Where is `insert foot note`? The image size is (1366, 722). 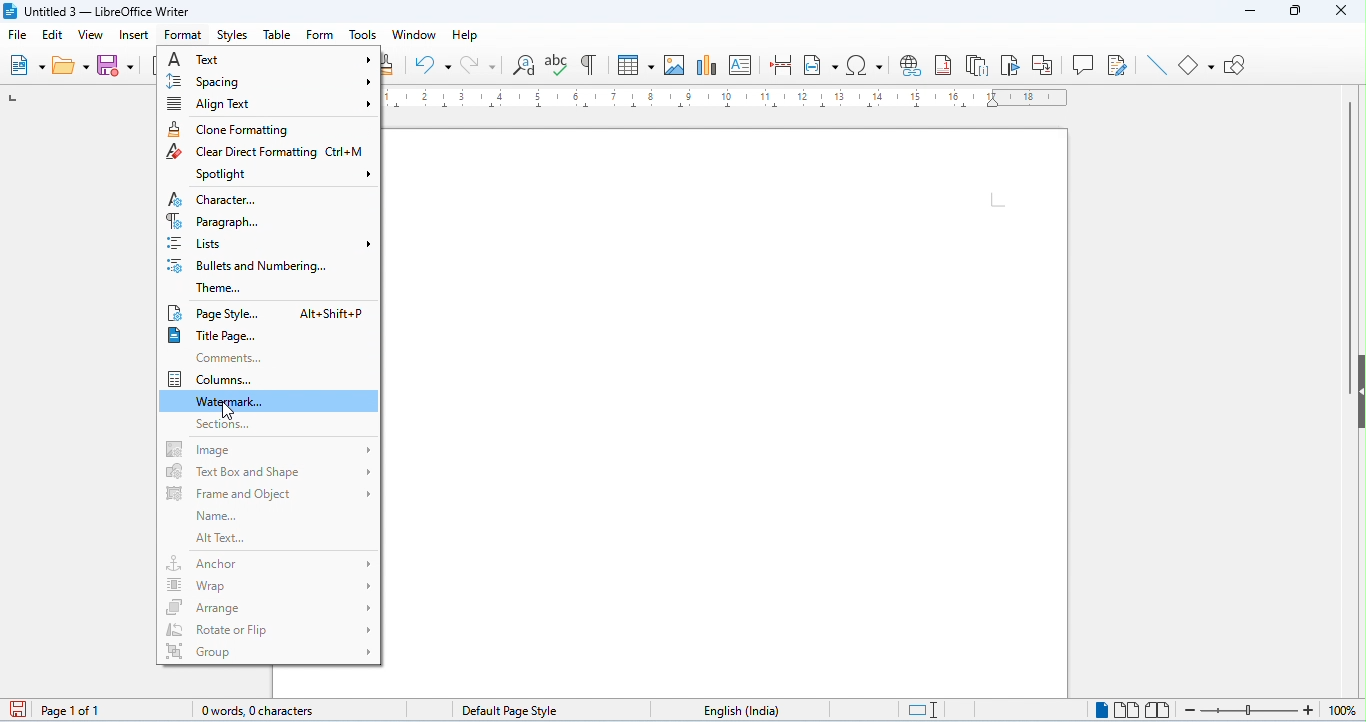 insert foot note is located at coordinates (944, 65).